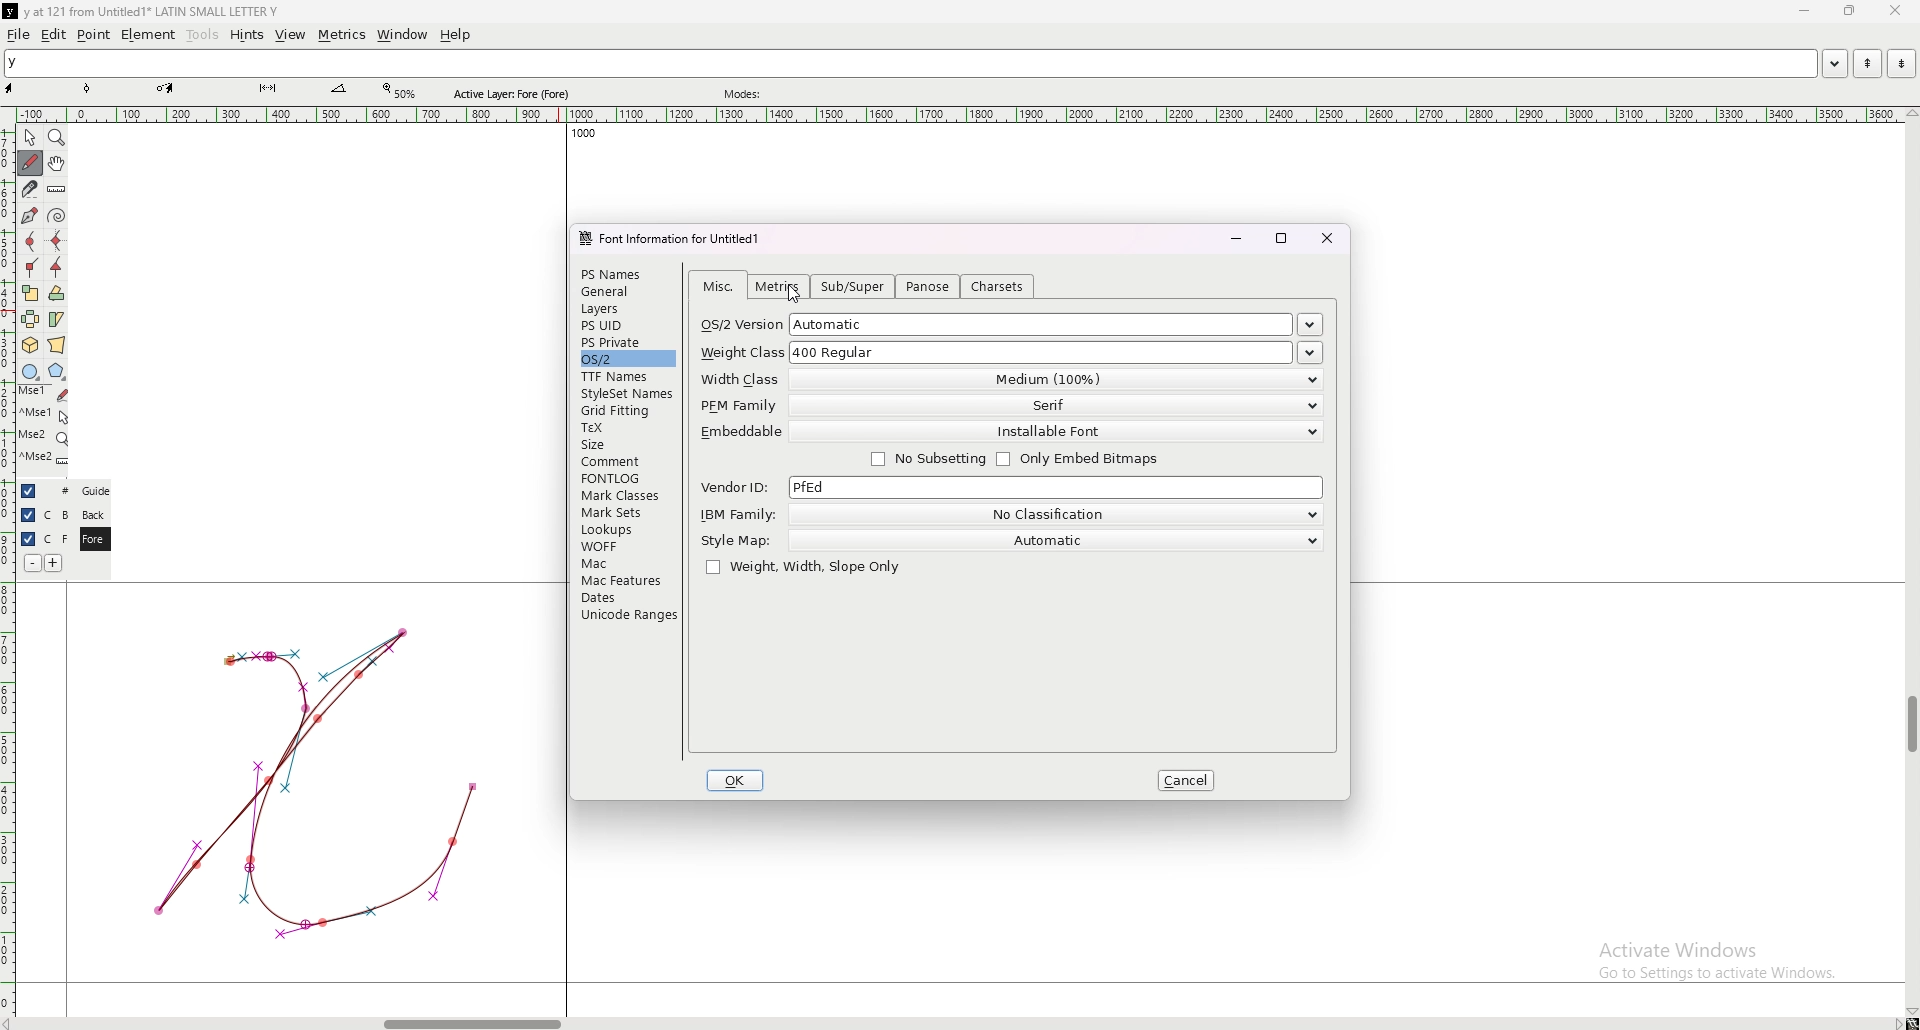  What do you see at coordinates (910, 64) in the screenshot?
I see `y` at bounding box center [910, 64].